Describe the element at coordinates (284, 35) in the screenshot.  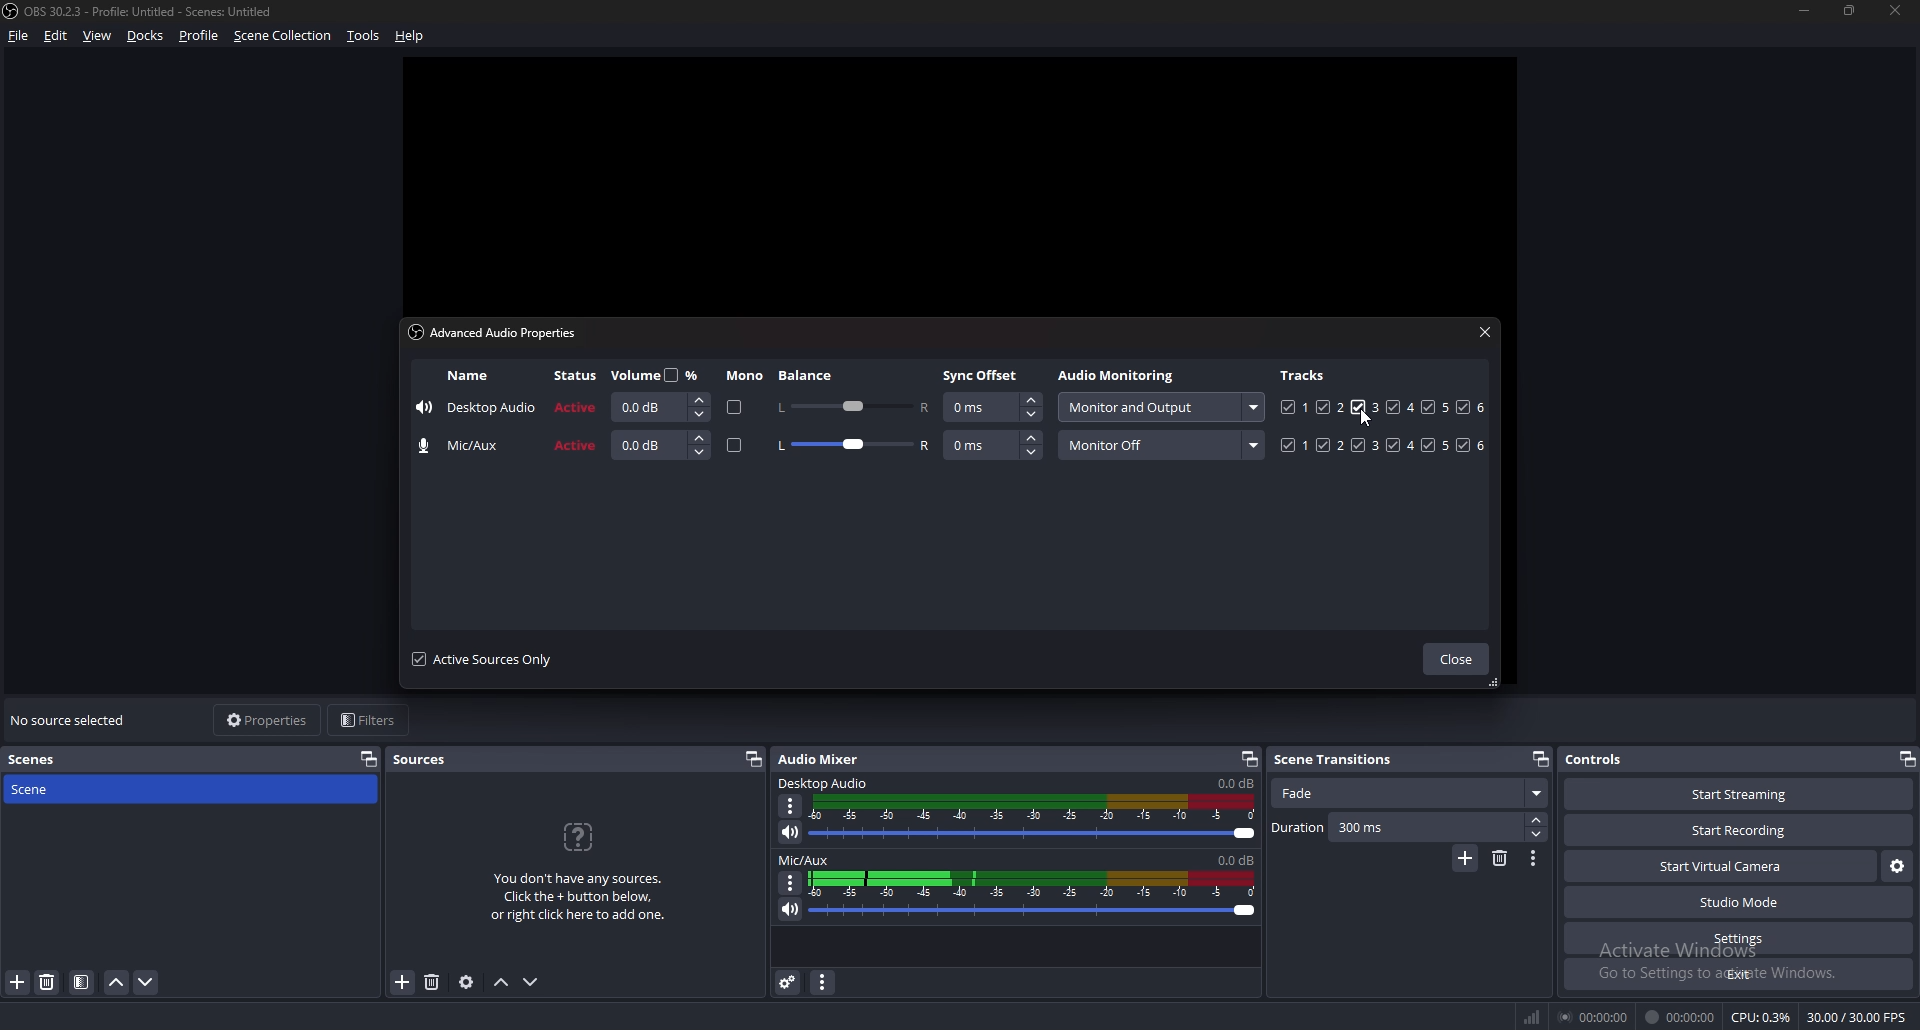
I see `scene collection` at that location.